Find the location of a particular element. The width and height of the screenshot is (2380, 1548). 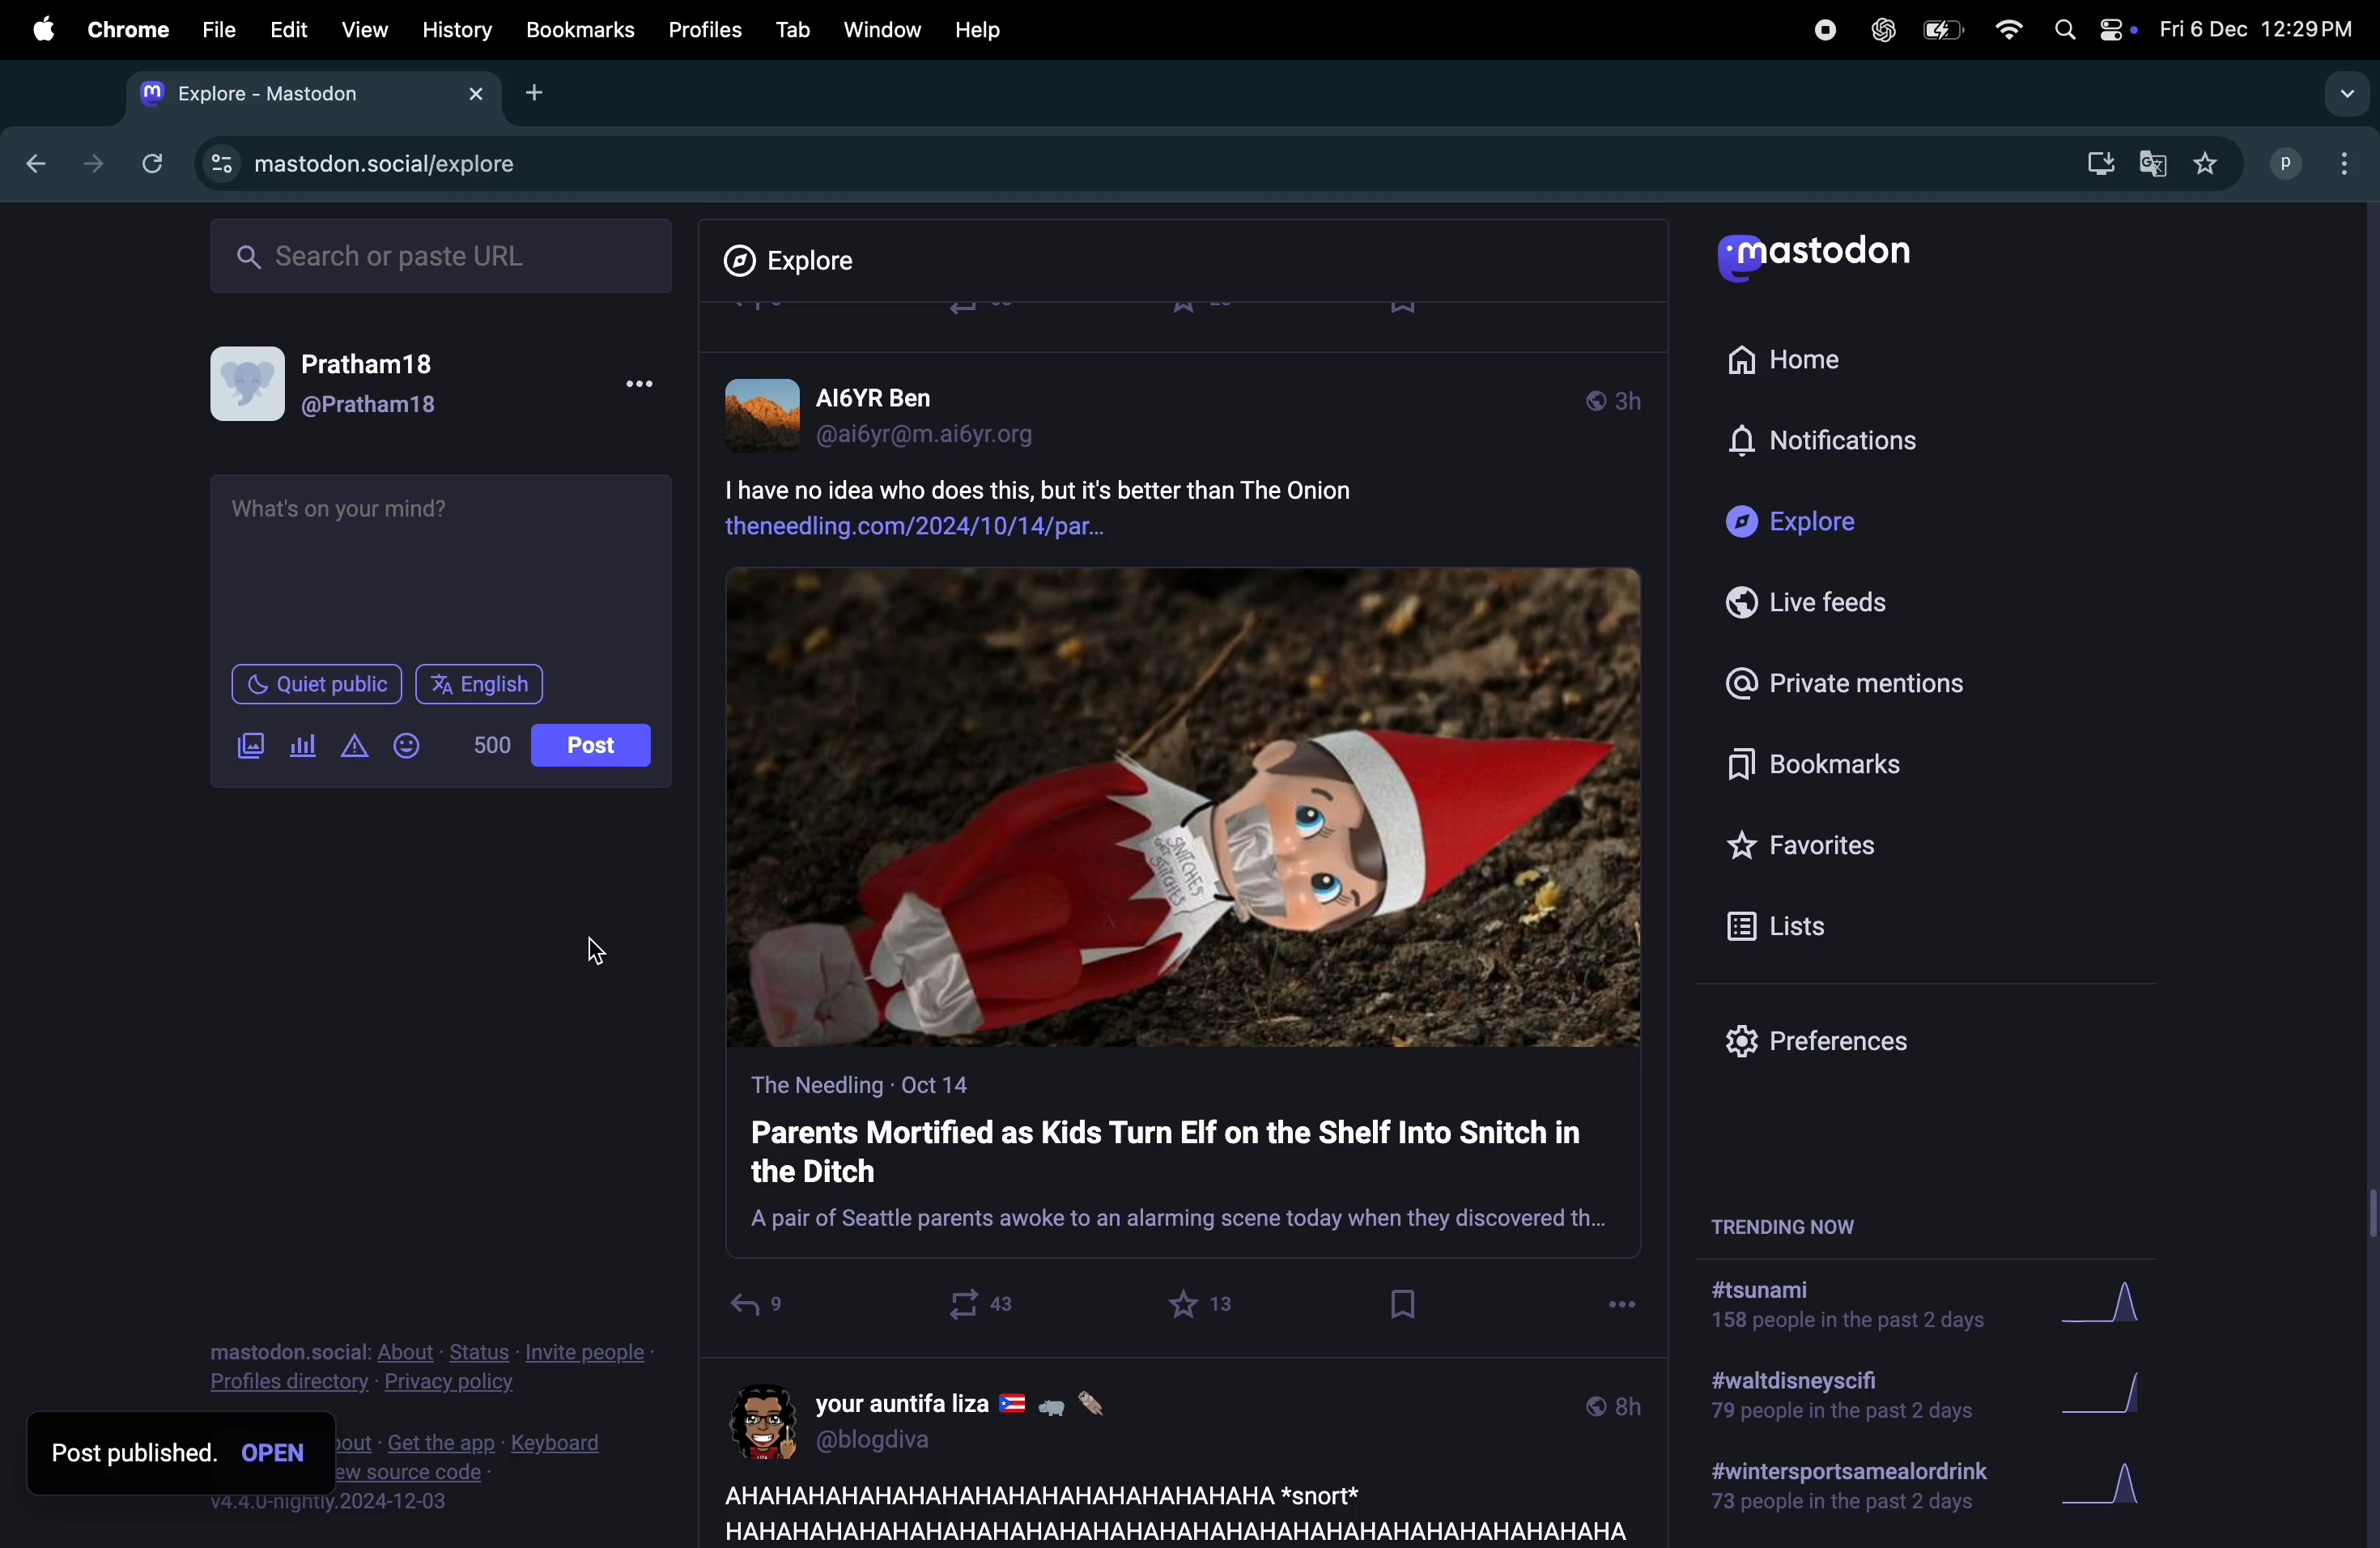

poll is located at coordinates (299, 747).